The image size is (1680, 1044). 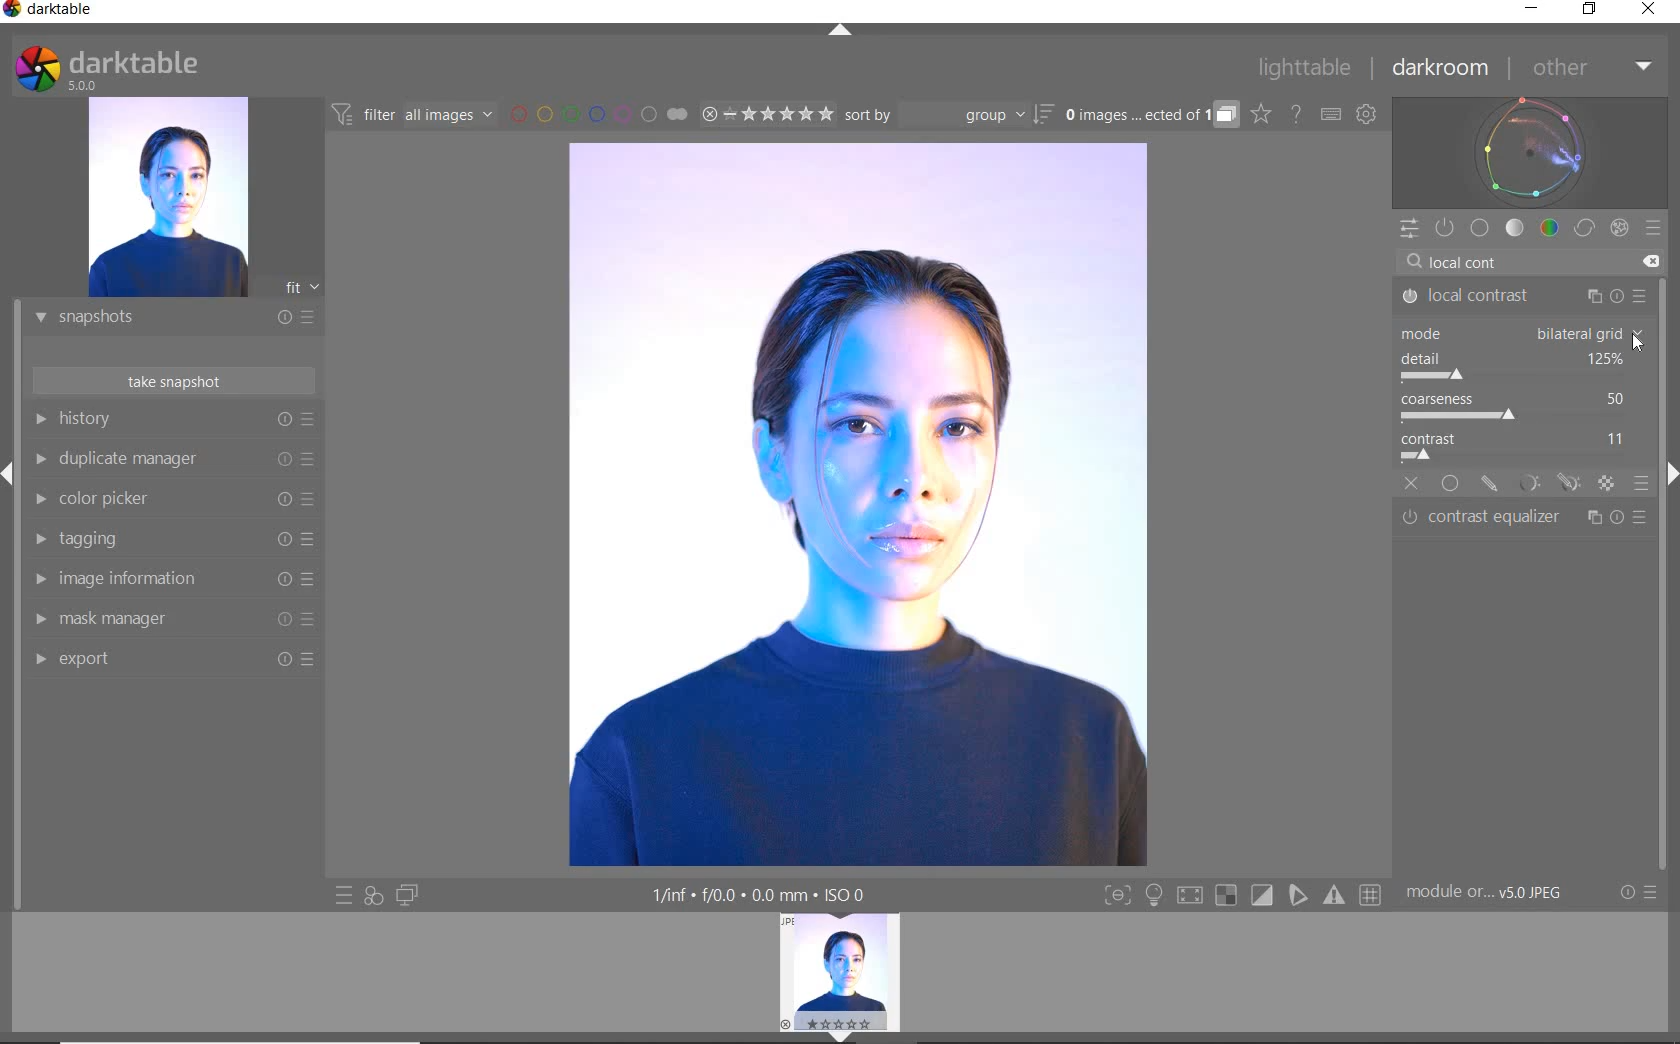 I want to click on EXPAND/COLLAPSE, so click(x=843, y=32).